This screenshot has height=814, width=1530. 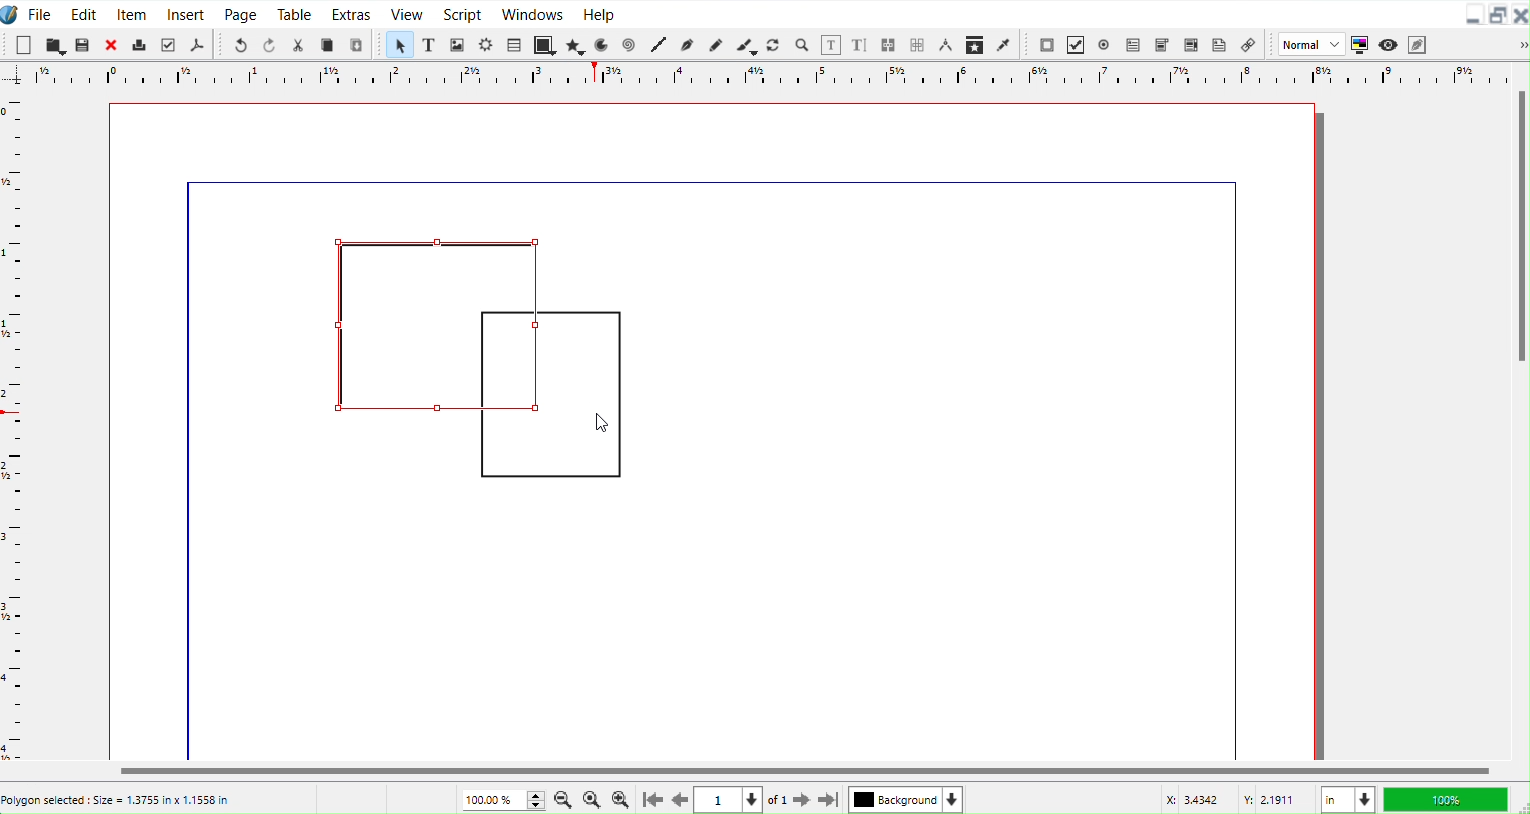 What do you see at coordinates (1449, 799) in the screenshot?
I see `100 % ` at bounding box center [1449, 799].